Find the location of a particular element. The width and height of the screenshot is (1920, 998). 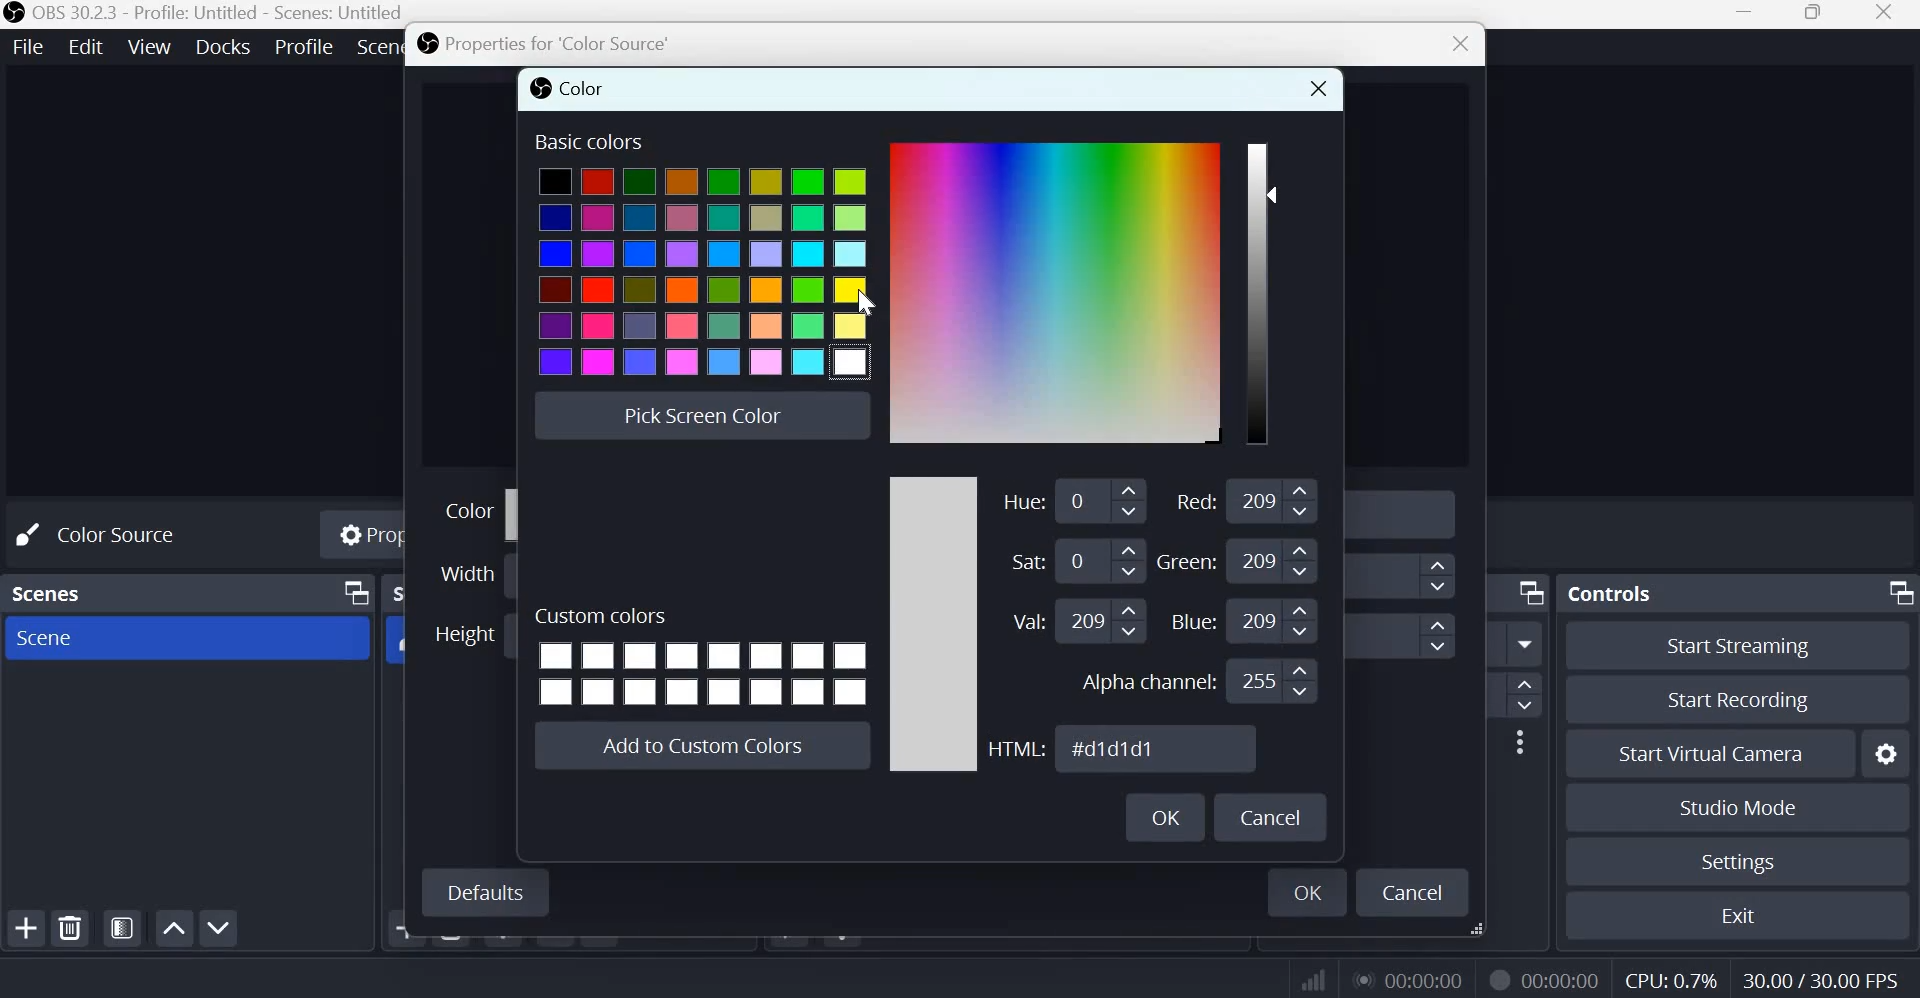

OBS studio logo is located at coordinates (14, 14).